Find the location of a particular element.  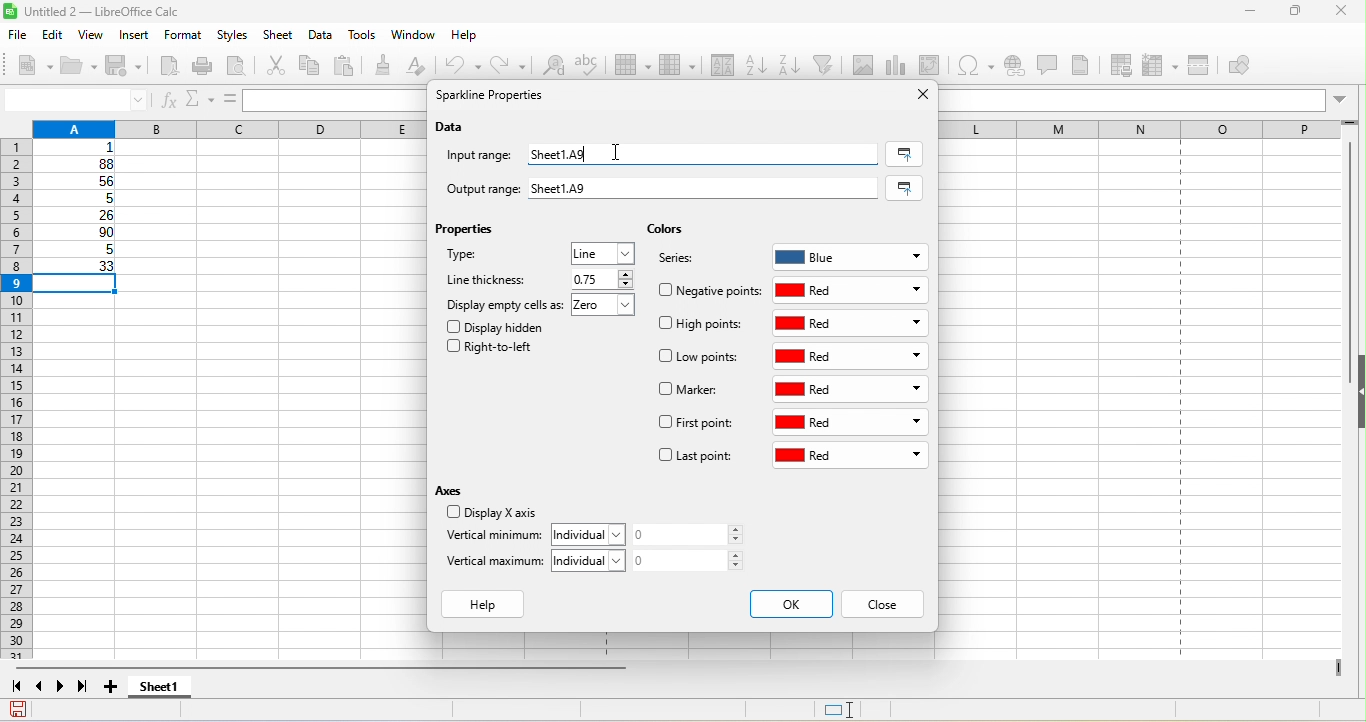

drag to view next columns is located at coordinates (1339, 668).